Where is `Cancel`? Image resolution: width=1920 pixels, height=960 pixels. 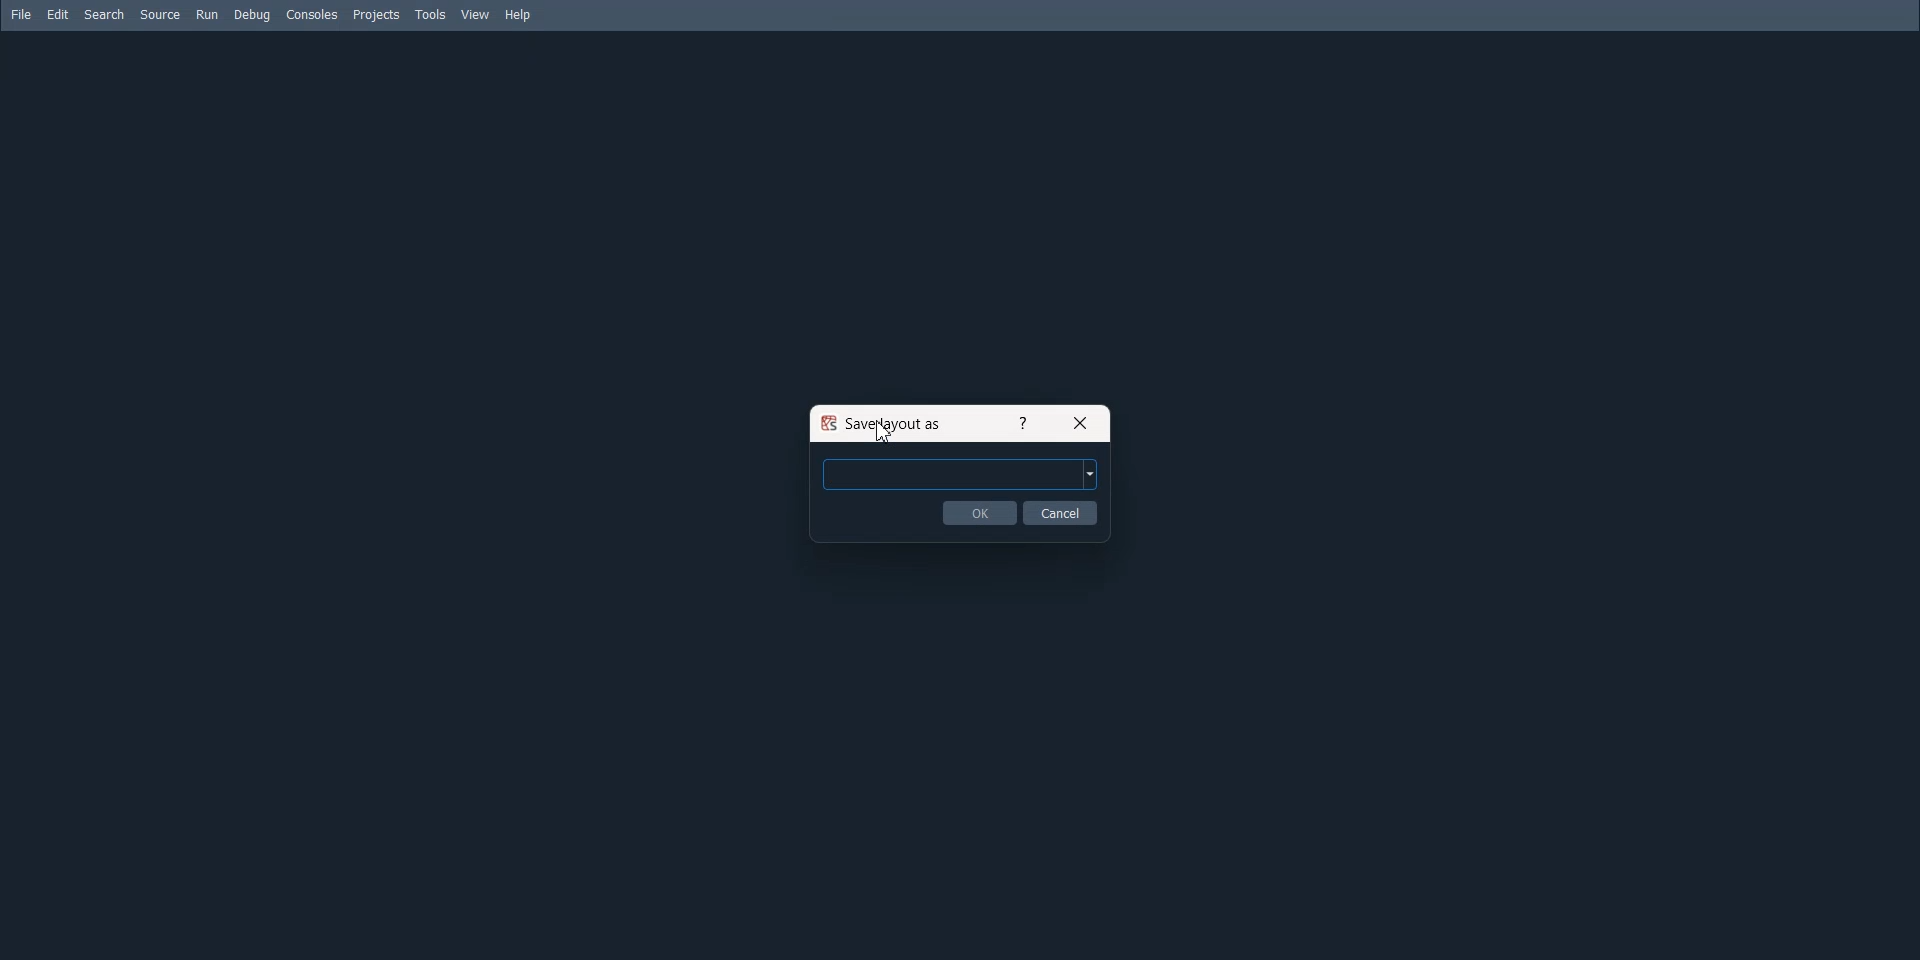 Cancel is located at coordinates (1061, 512).